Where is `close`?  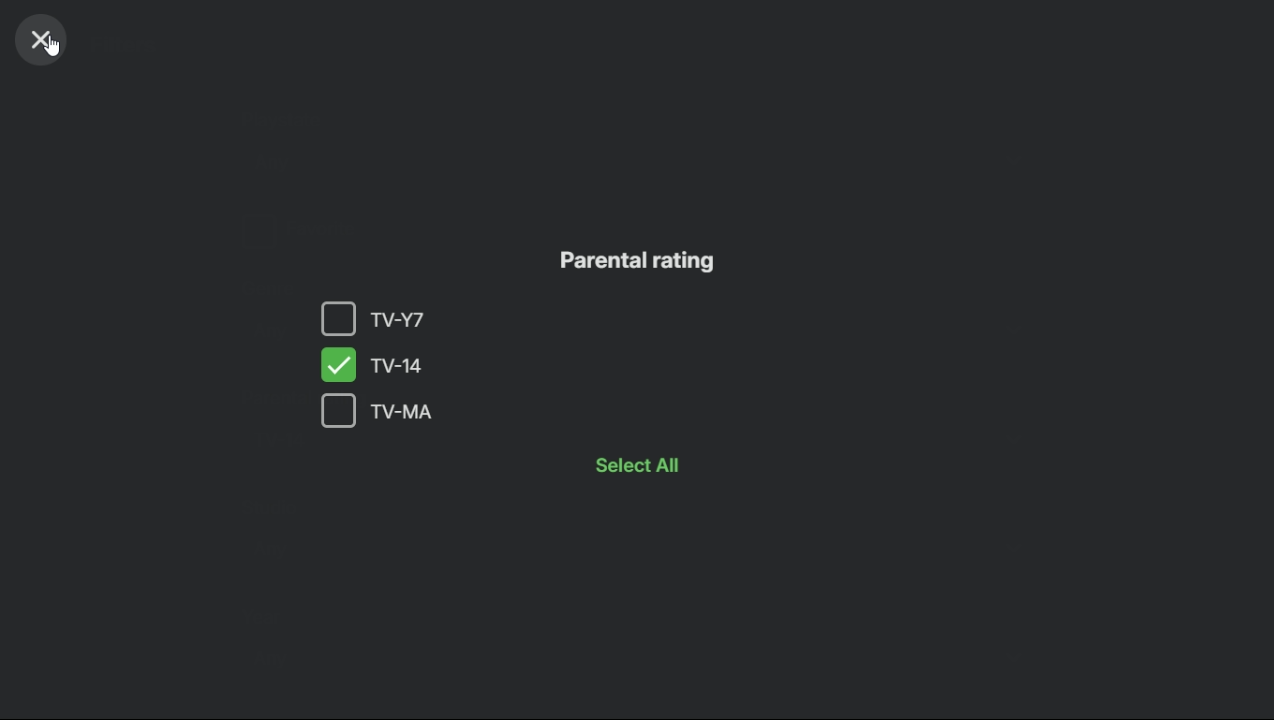
close is located at coordinates (42, 42).